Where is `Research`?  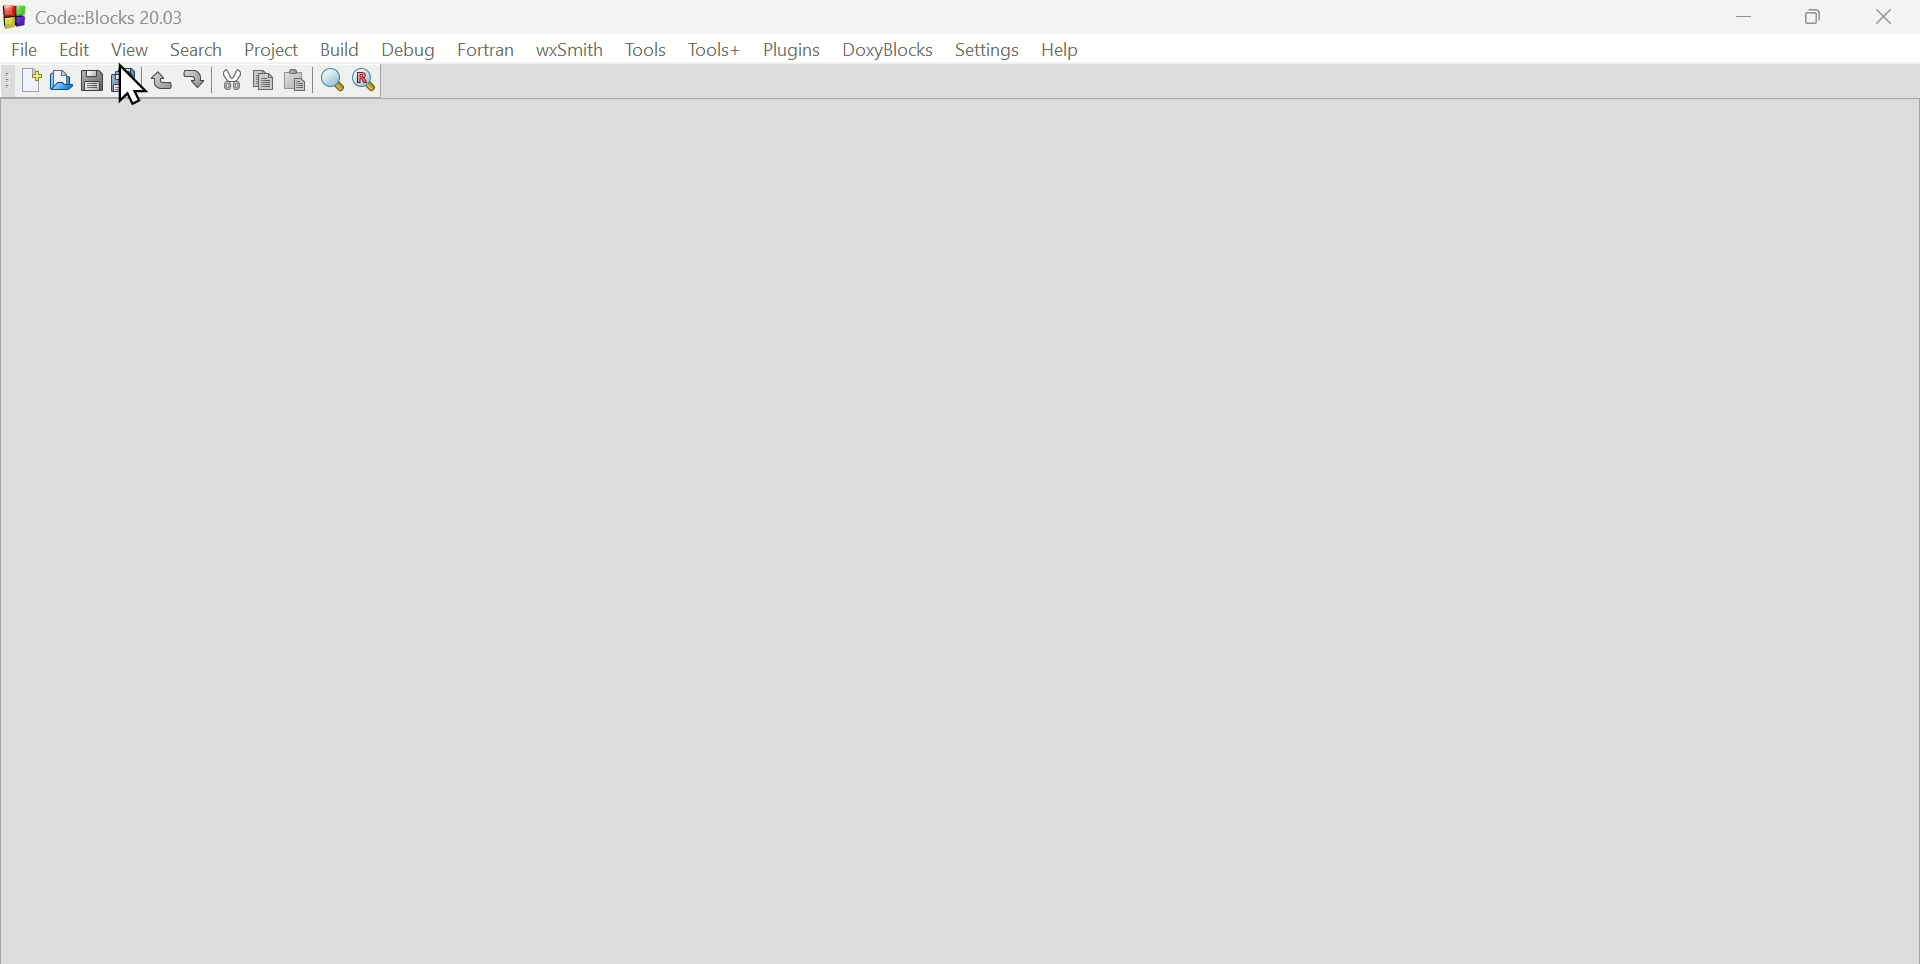 Research is located at coordinates (366, 78).